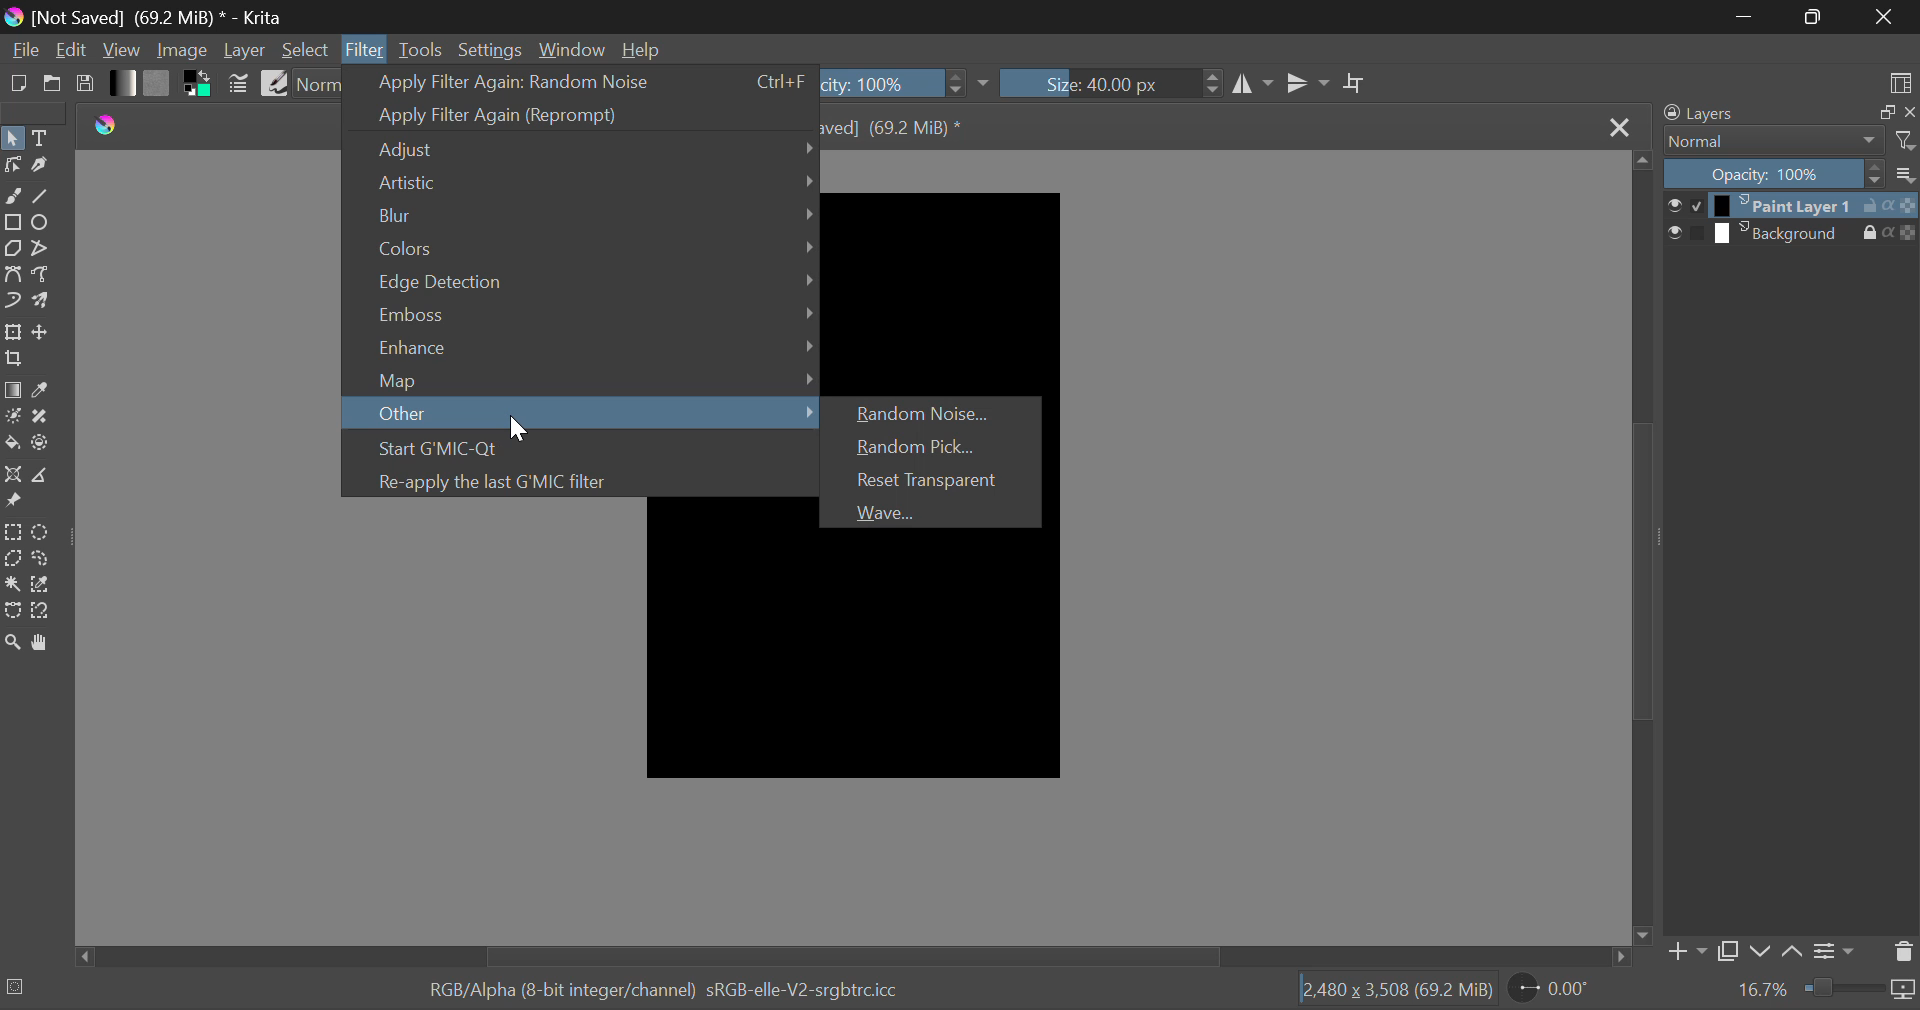  I want to click on Magnetic Selection, so click(46, 611).